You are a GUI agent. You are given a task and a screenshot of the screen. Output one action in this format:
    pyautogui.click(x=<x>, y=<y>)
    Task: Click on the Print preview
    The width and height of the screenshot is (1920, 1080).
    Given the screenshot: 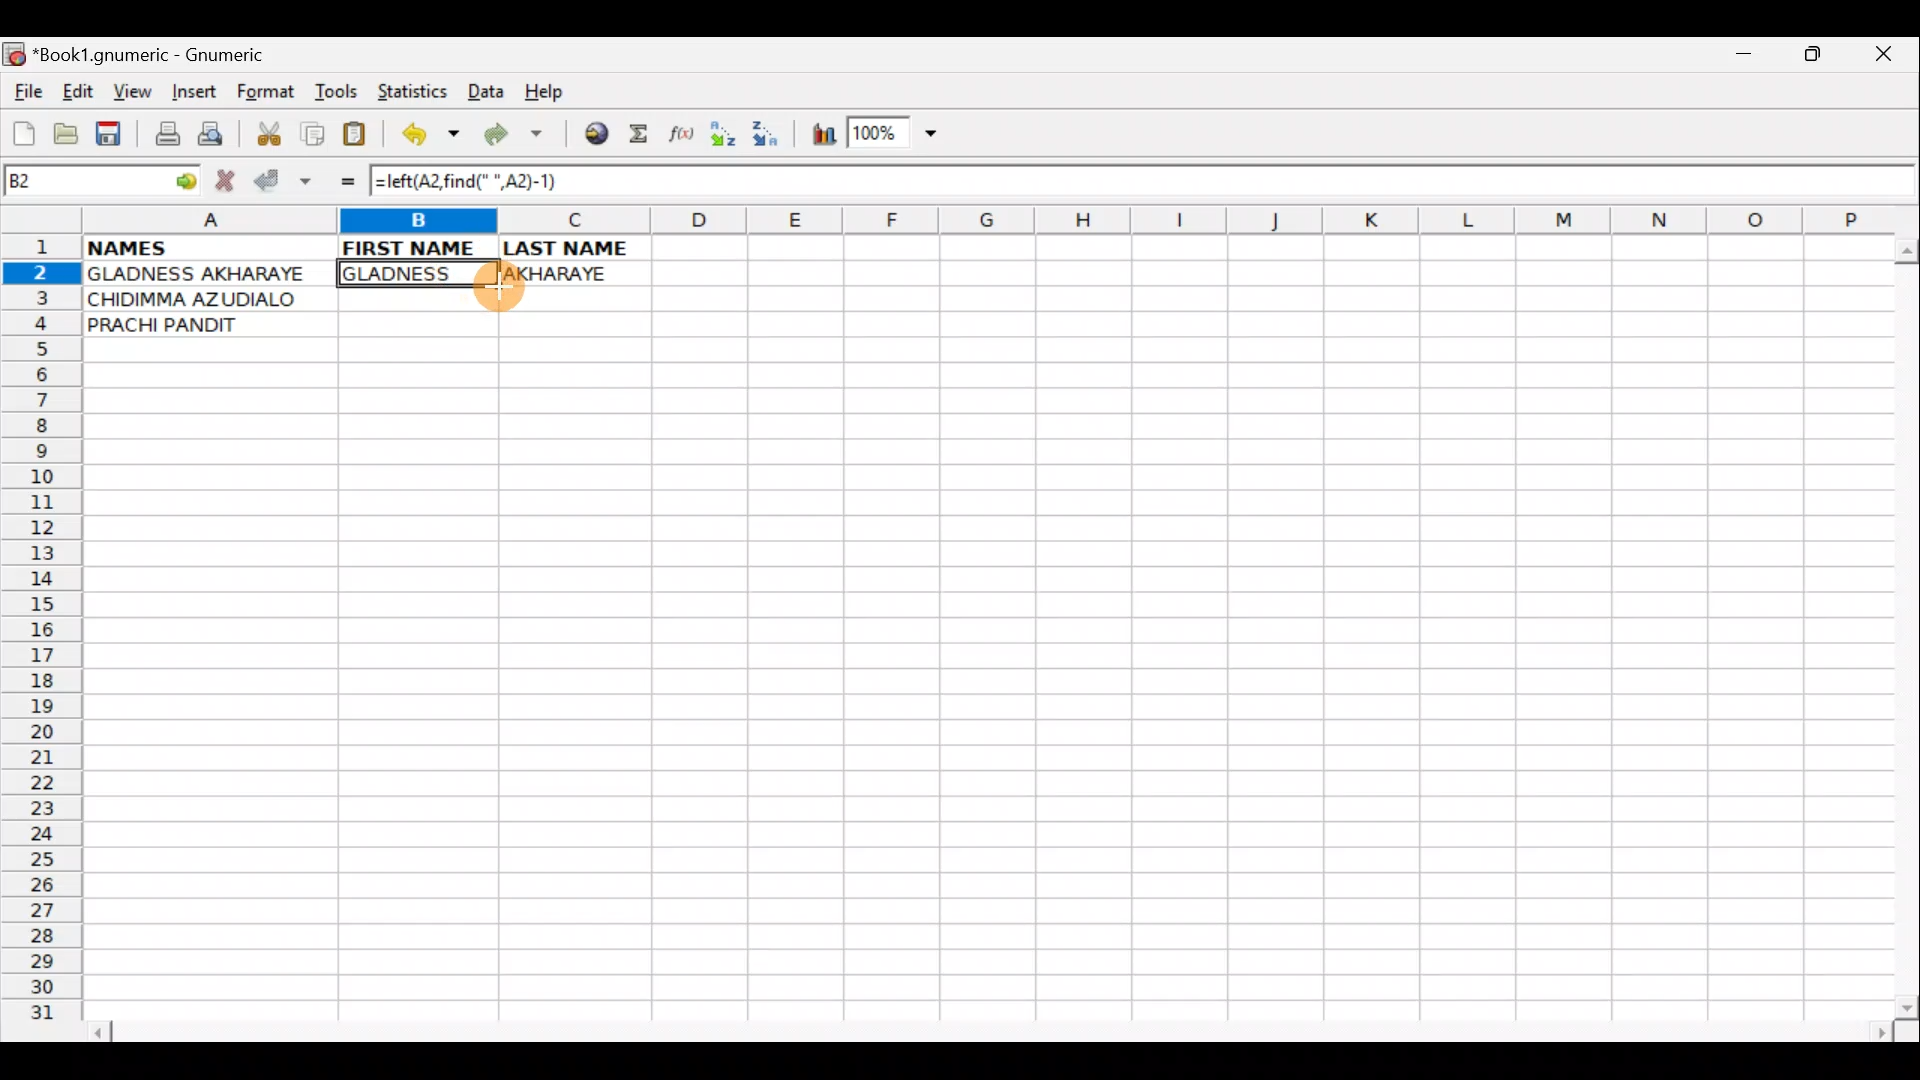 What is the action you would take?
    pyautogui.click(x=211, y=138)
    